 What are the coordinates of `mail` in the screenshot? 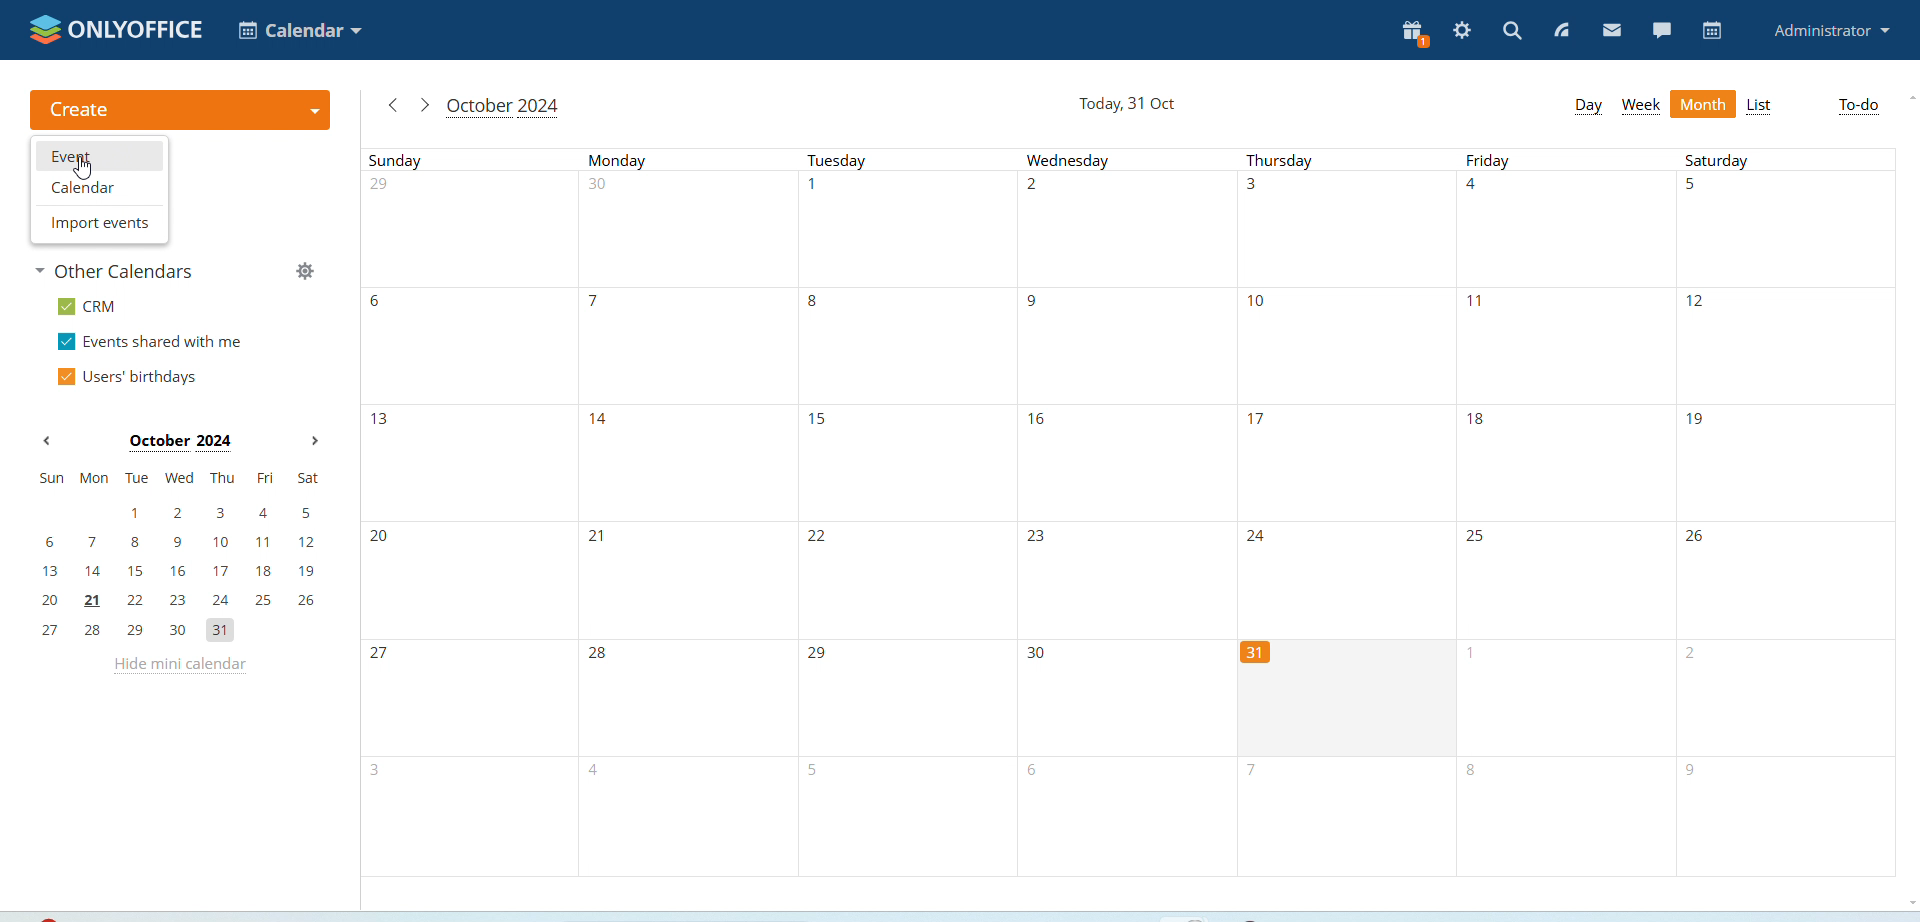 It's located at (1613, 30).